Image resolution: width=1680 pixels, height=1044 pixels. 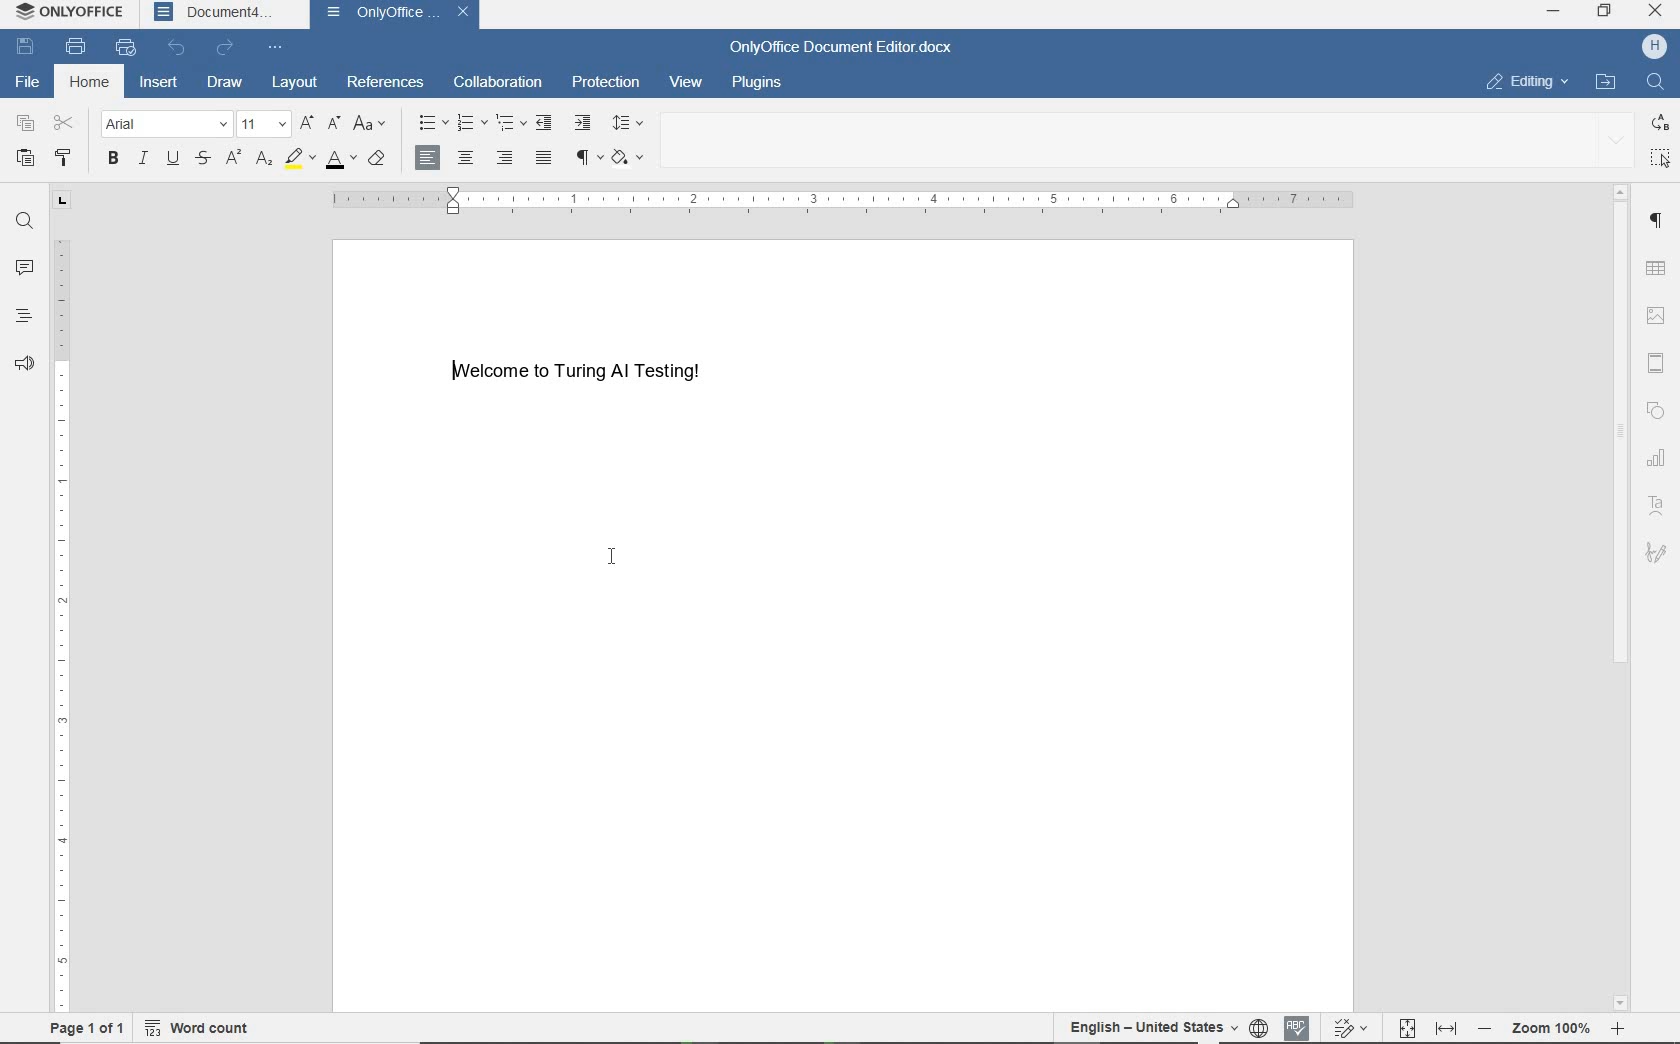 What do you see at coordinates (1551, 1031) in the screenshot?
I see `- Zoom 100% +` at bounding box center [1551, 1031].